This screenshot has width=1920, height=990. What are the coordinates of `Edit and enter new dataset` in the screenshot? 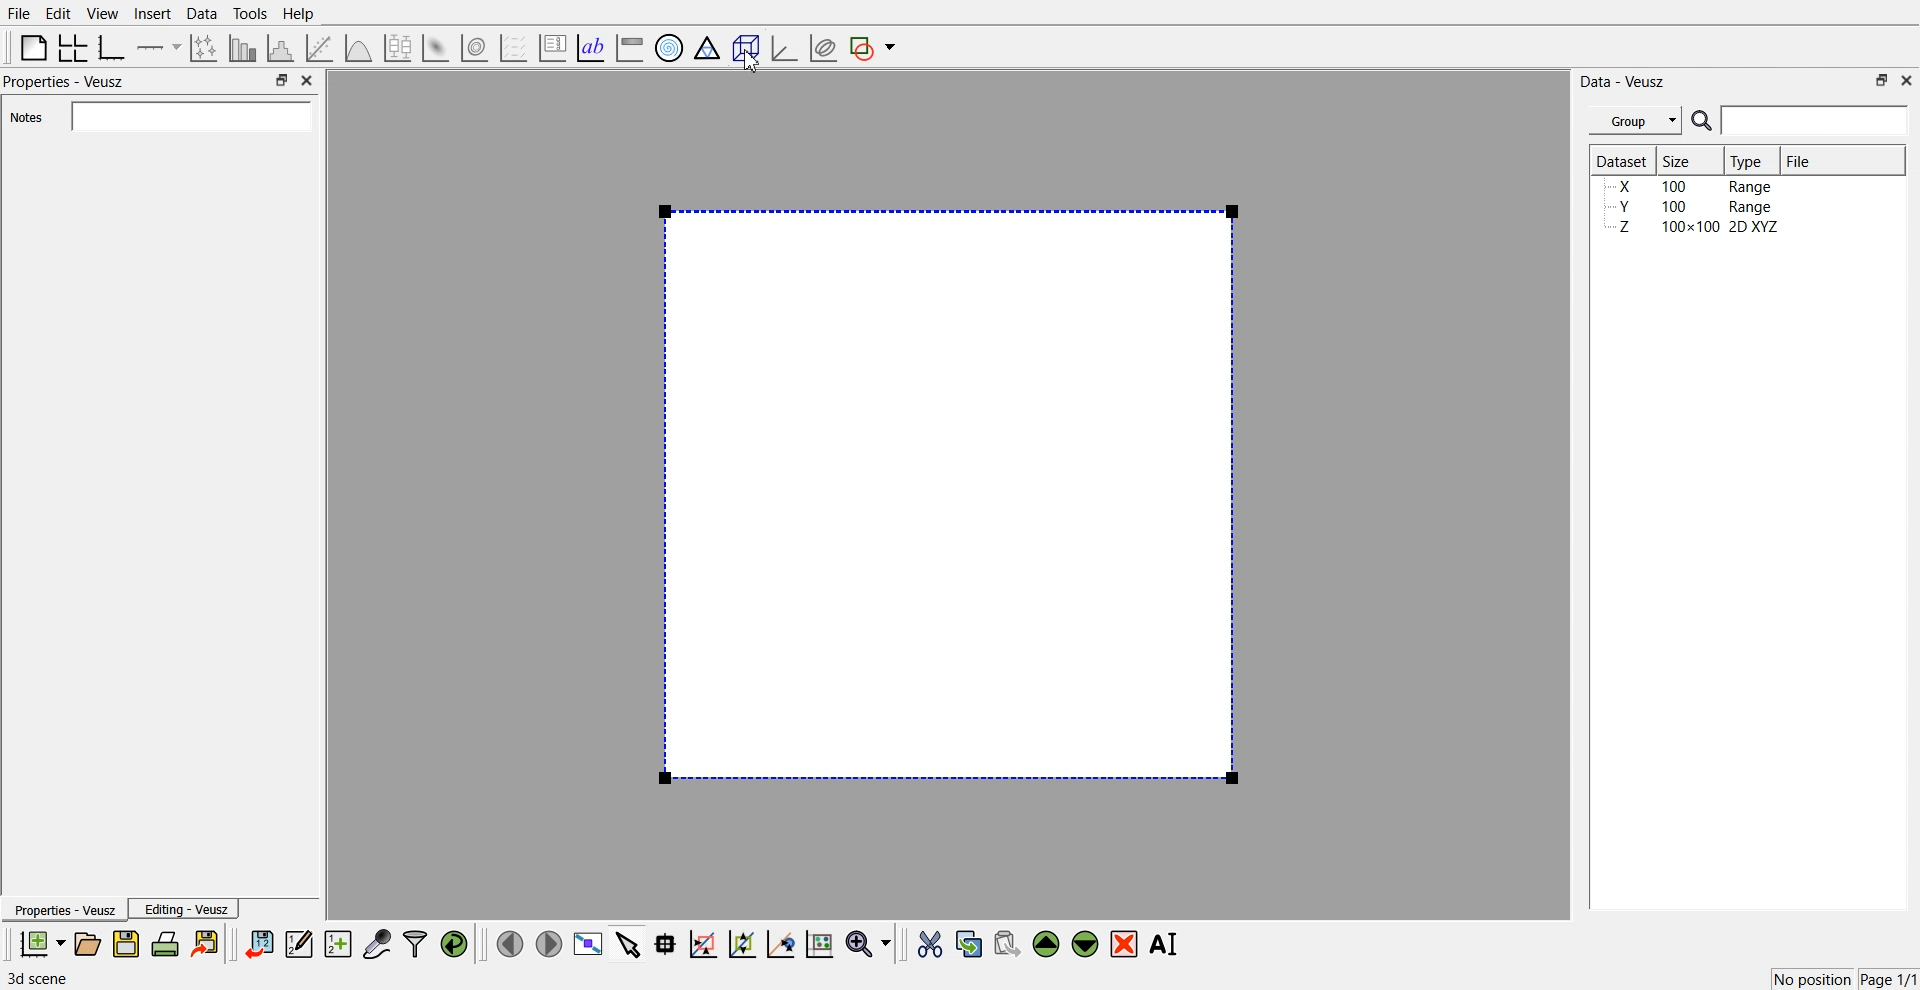 It's located at (298, 943).